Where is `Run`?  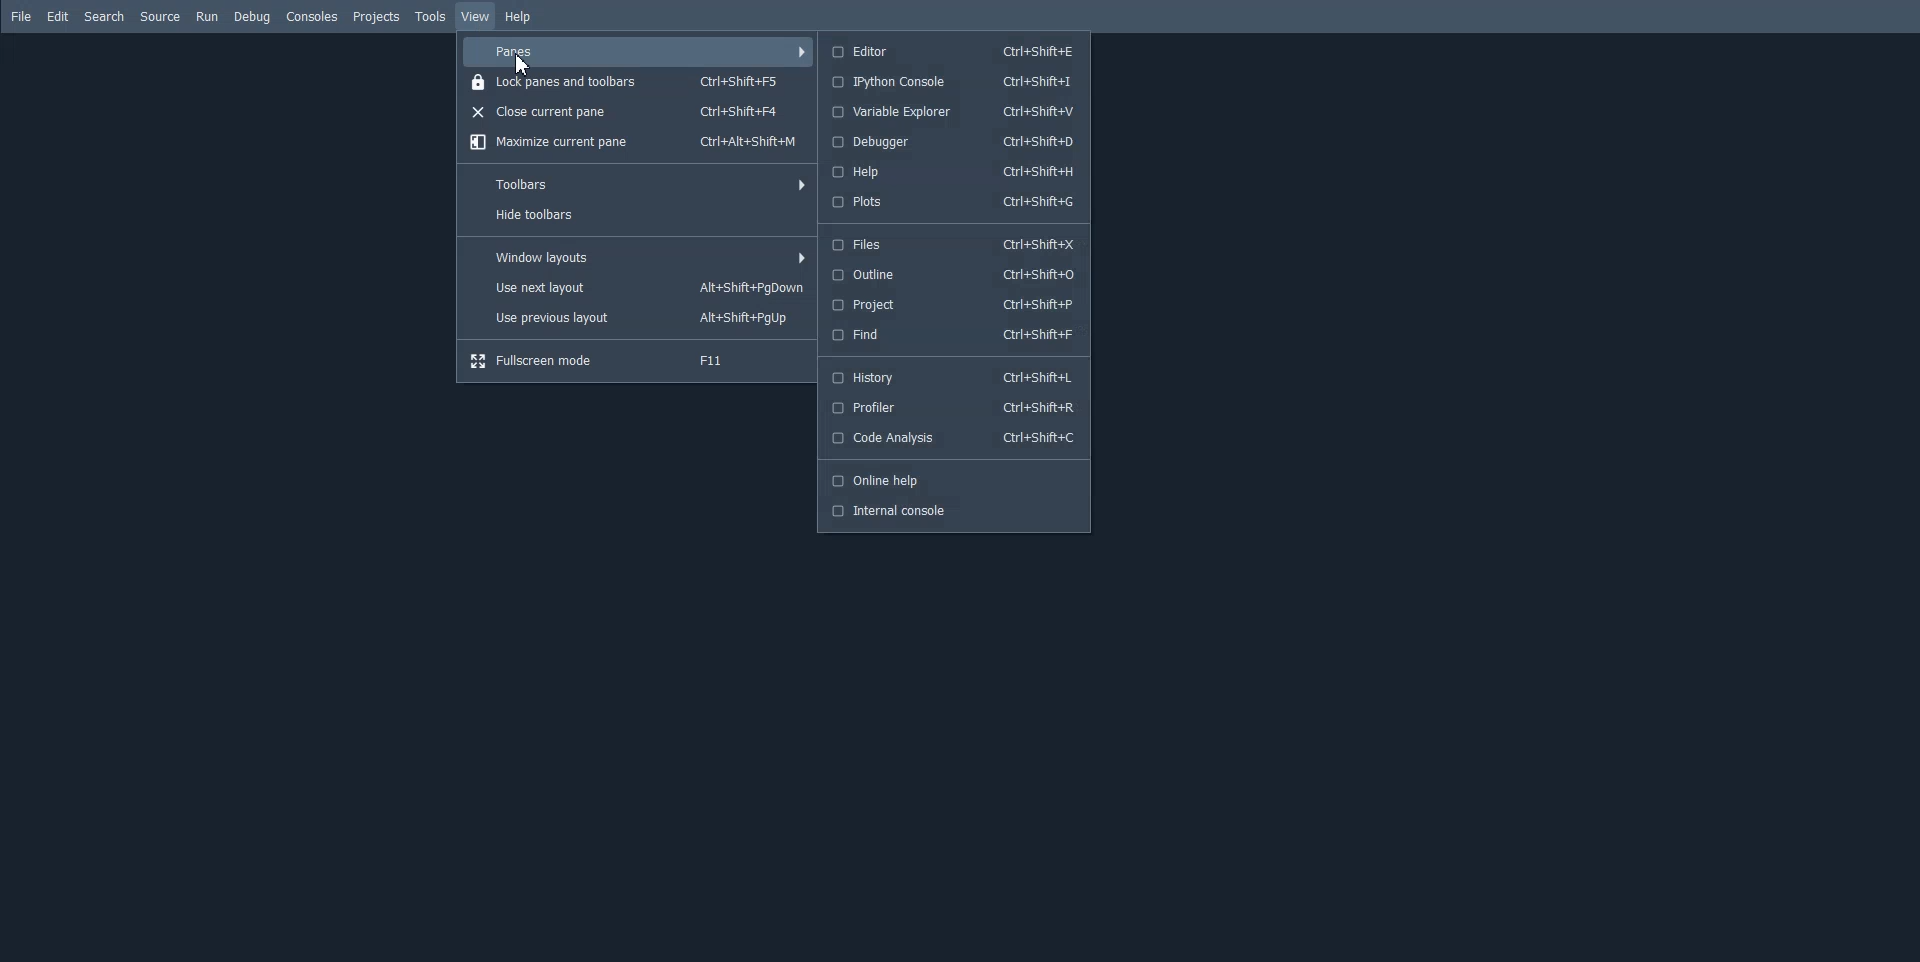 Run is located at coordinates (207, 17).